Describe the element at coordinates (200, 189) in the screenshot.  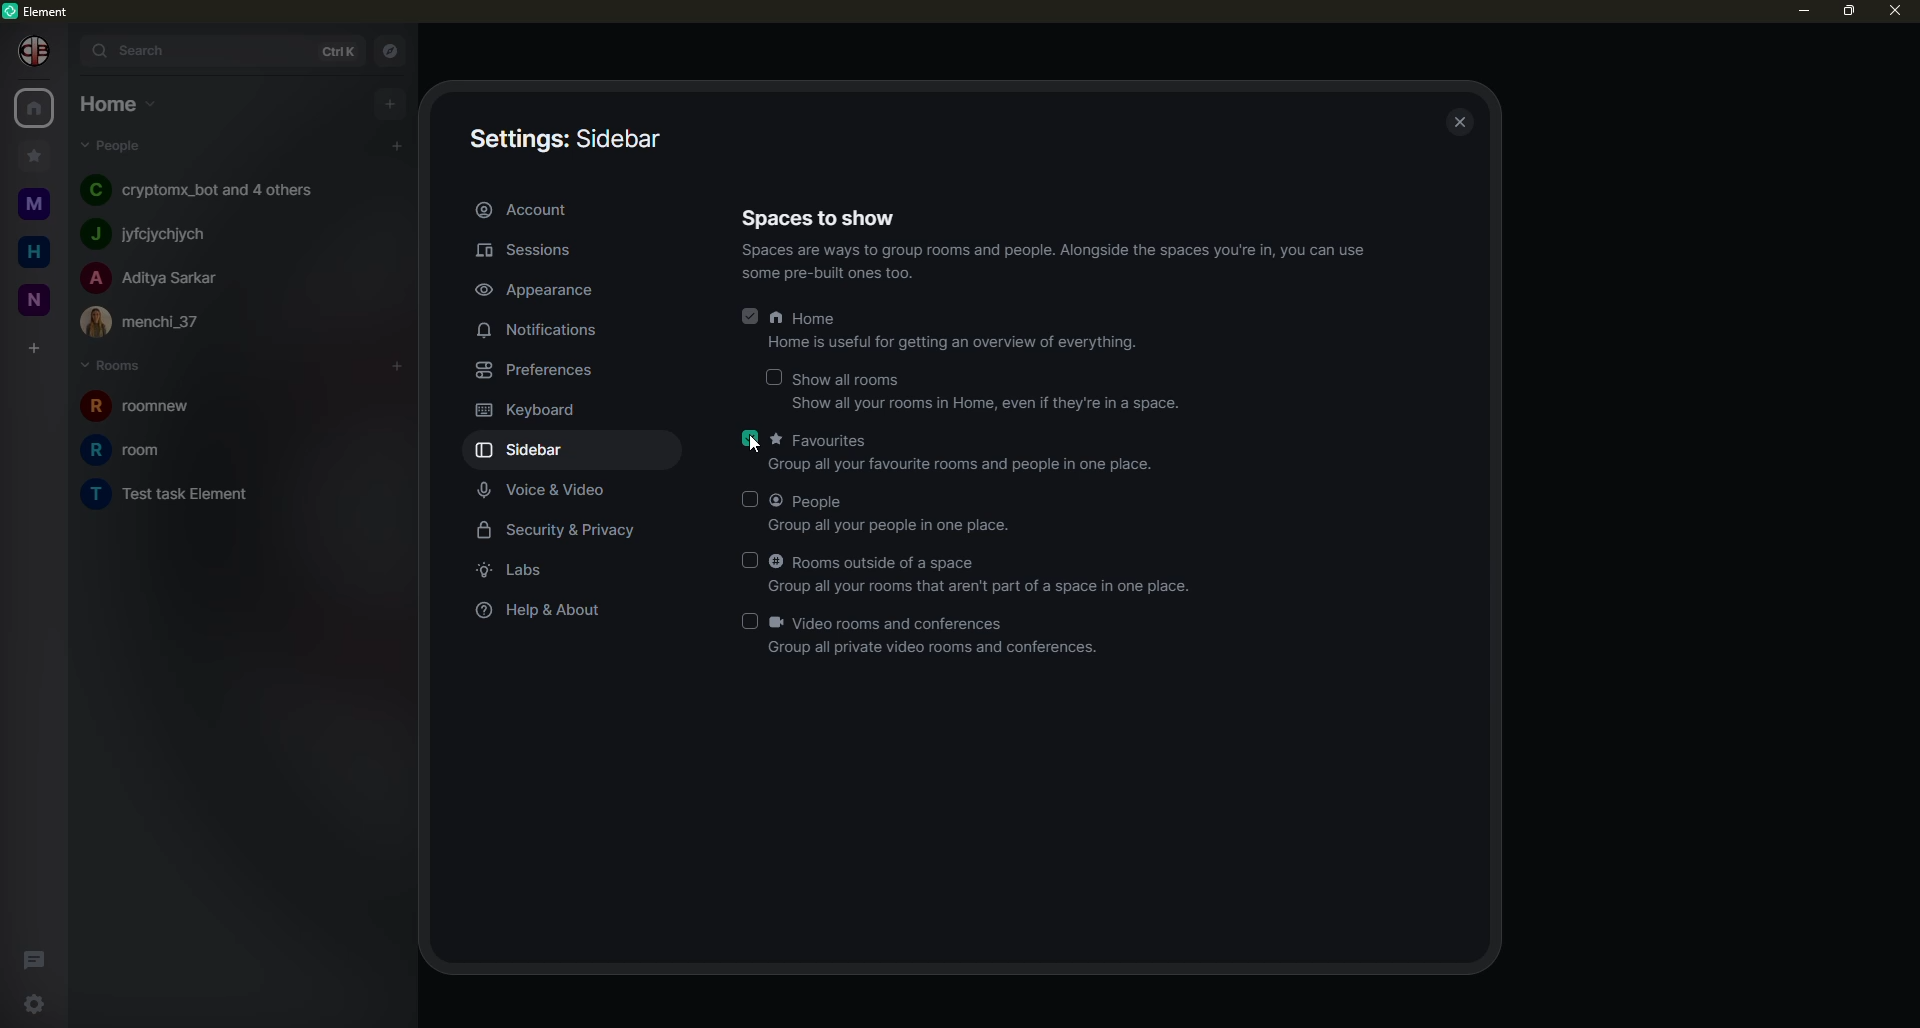
I see `people` at that location.